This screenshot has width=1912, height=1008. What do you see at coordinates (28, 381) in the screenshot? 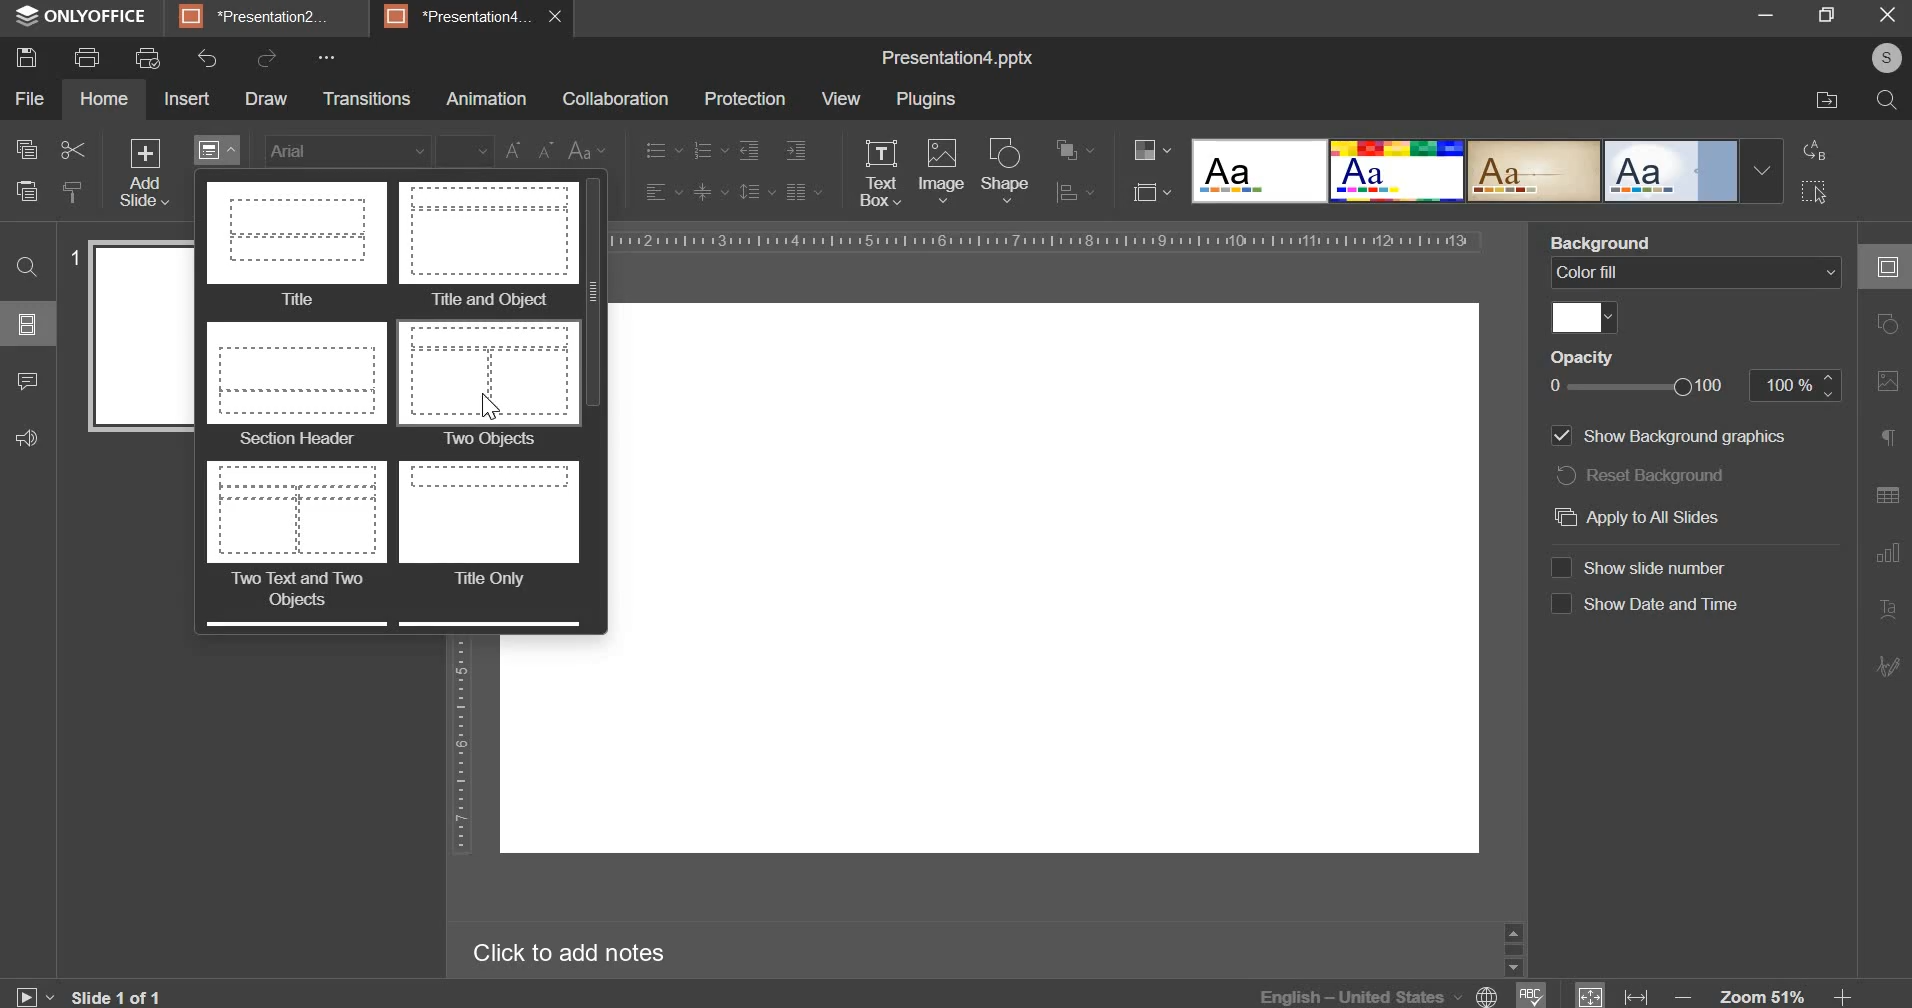
I see `comments` at bounding box center [28, 381].